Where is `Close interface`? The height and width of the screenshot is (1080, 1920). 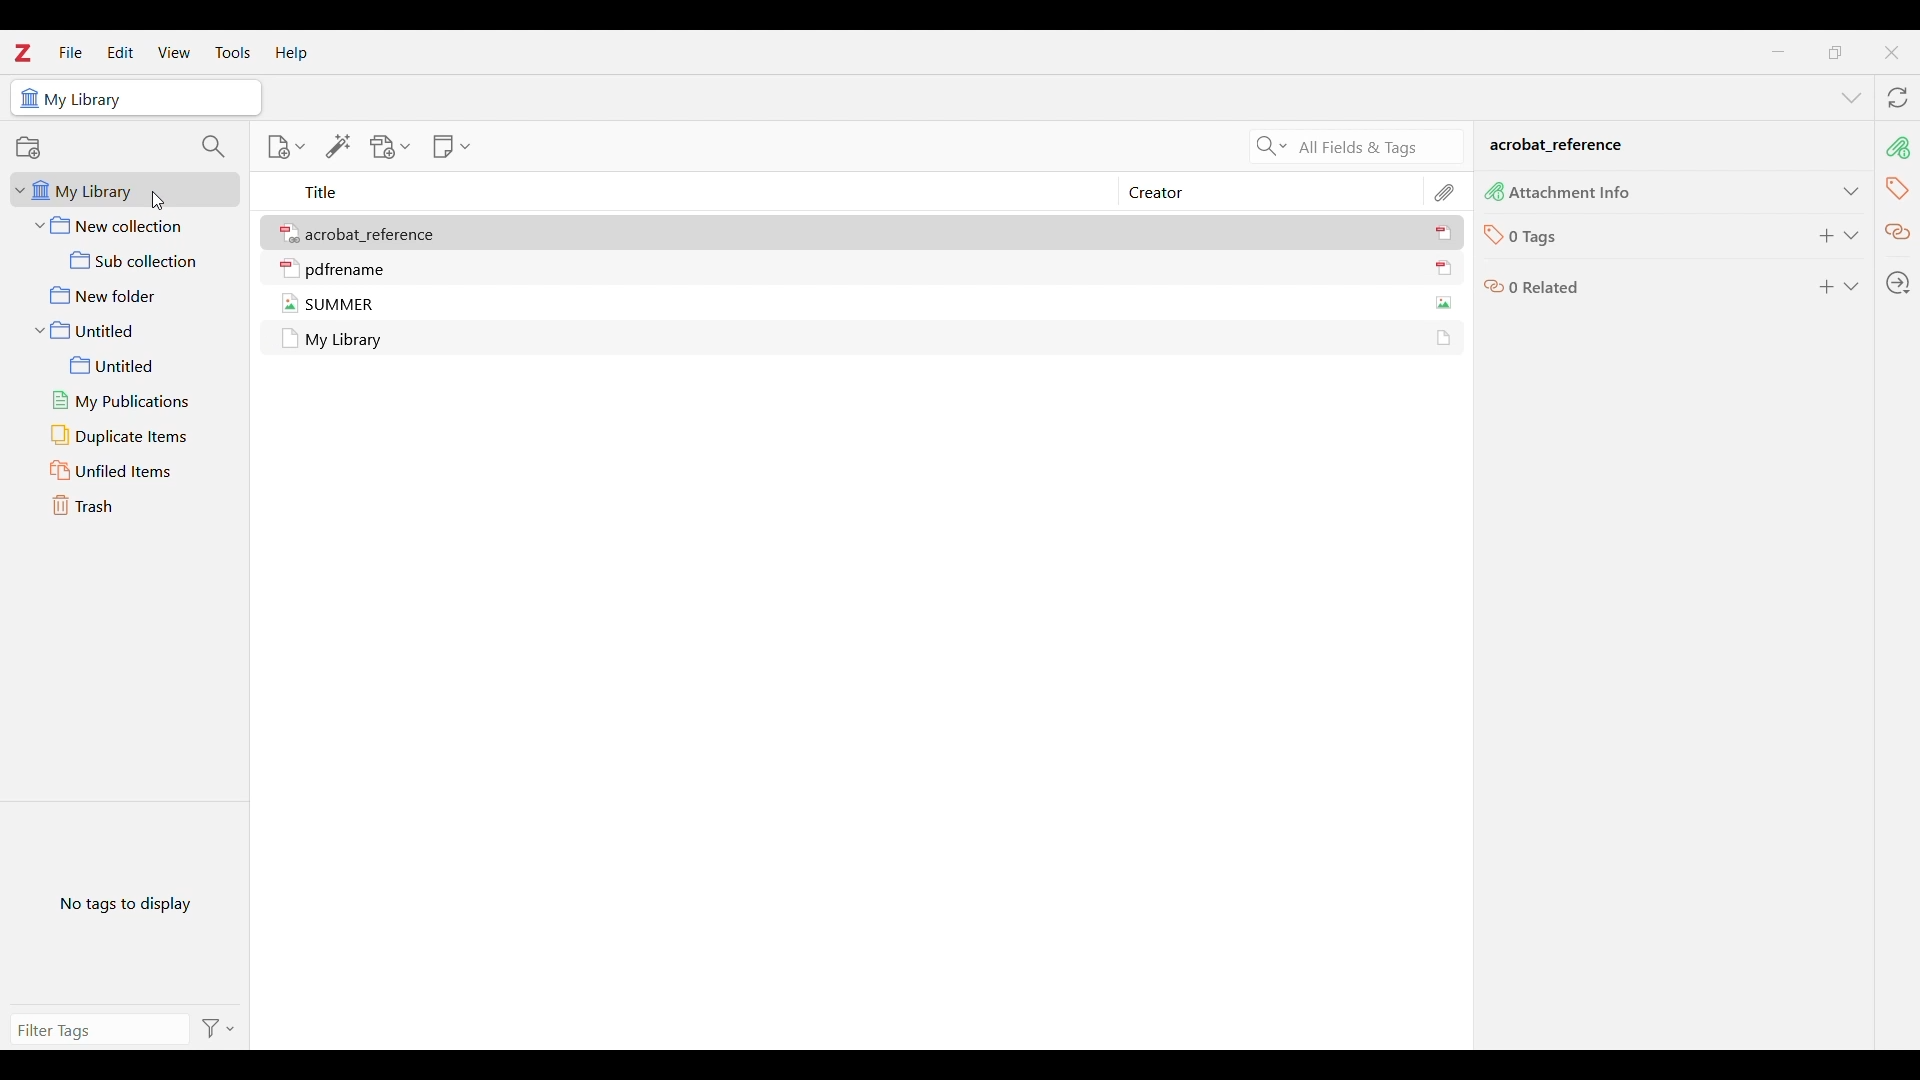 Close interface is located at coordinates (1891, 53).